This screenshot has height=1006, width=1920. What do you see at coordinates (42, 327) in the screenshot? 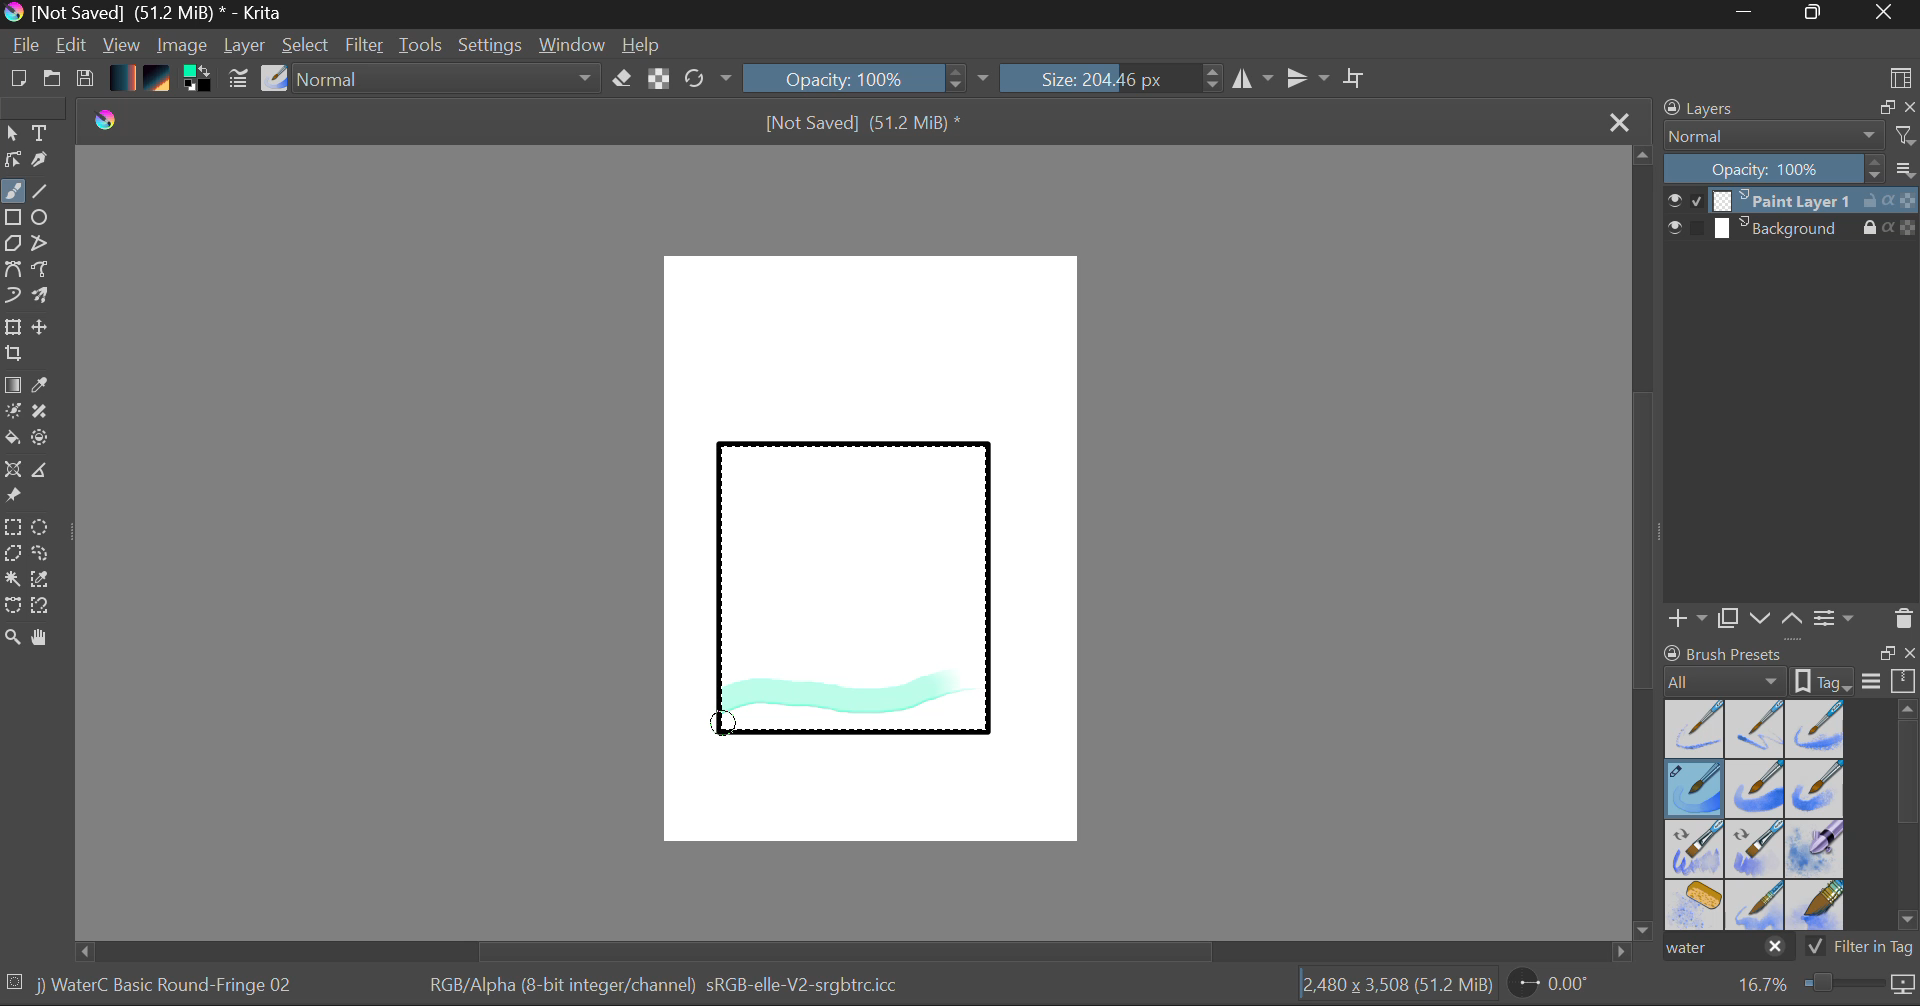
I see `Move Layer` at bounding box center [42, 327].